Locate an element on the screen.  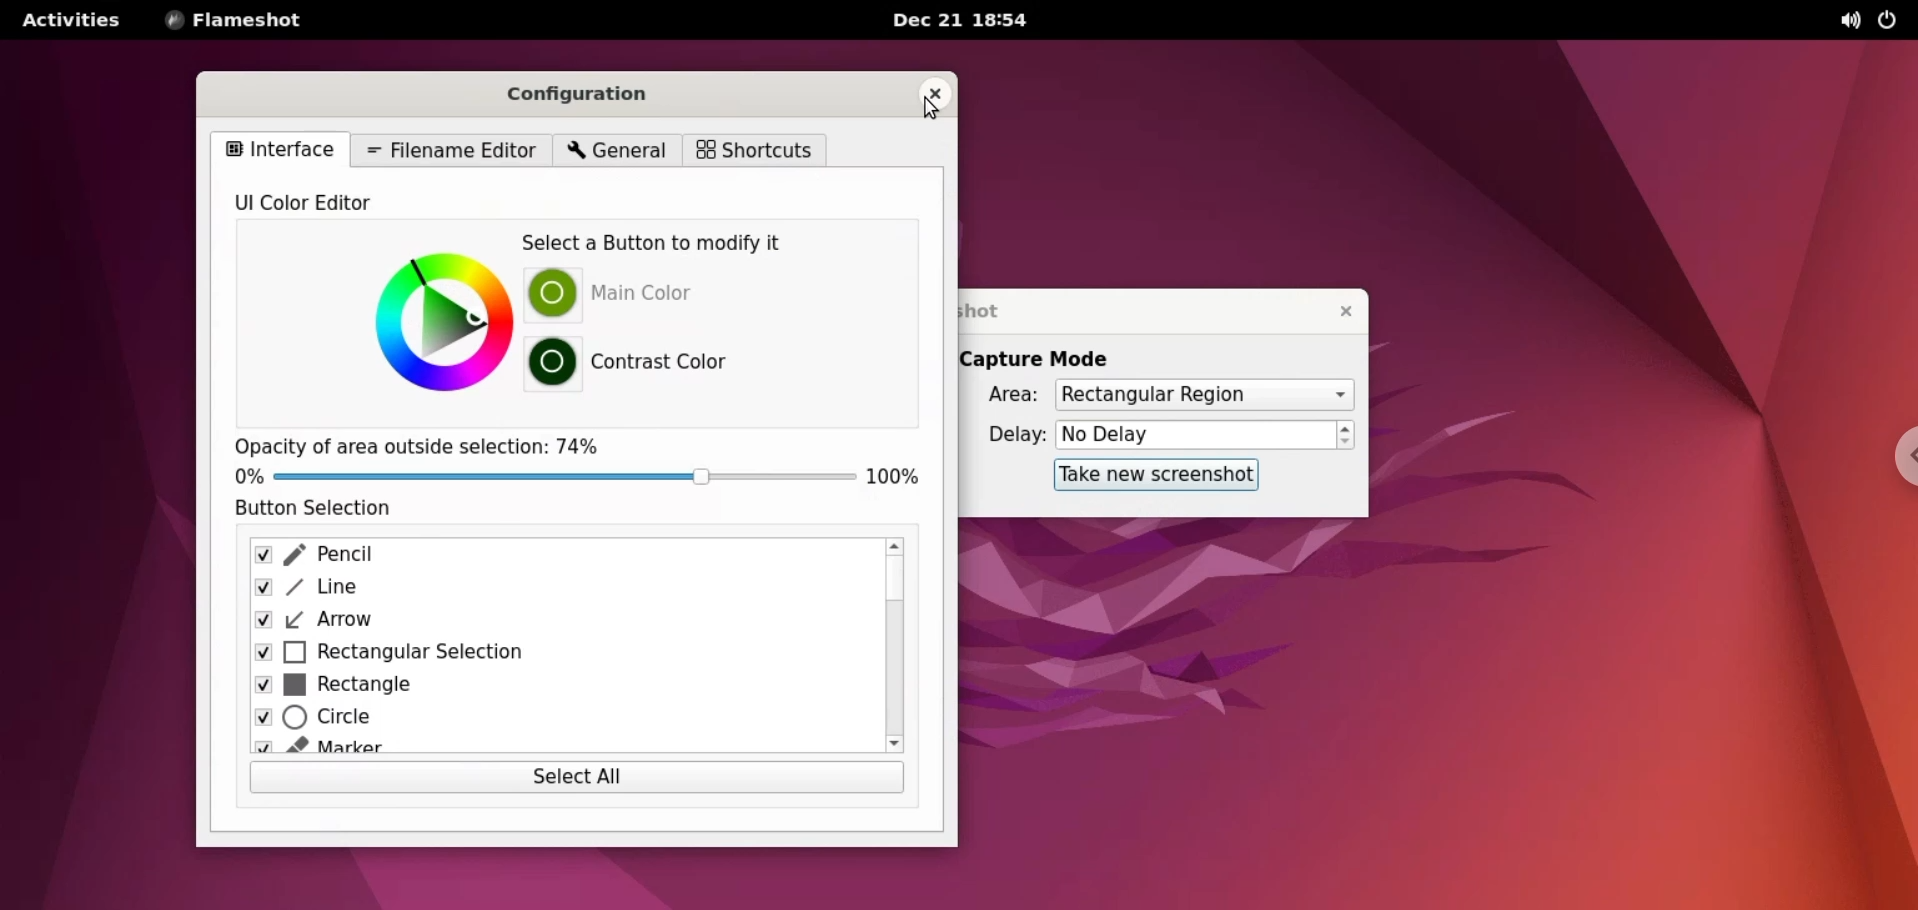
interface  is located at coordinates (284, 150).